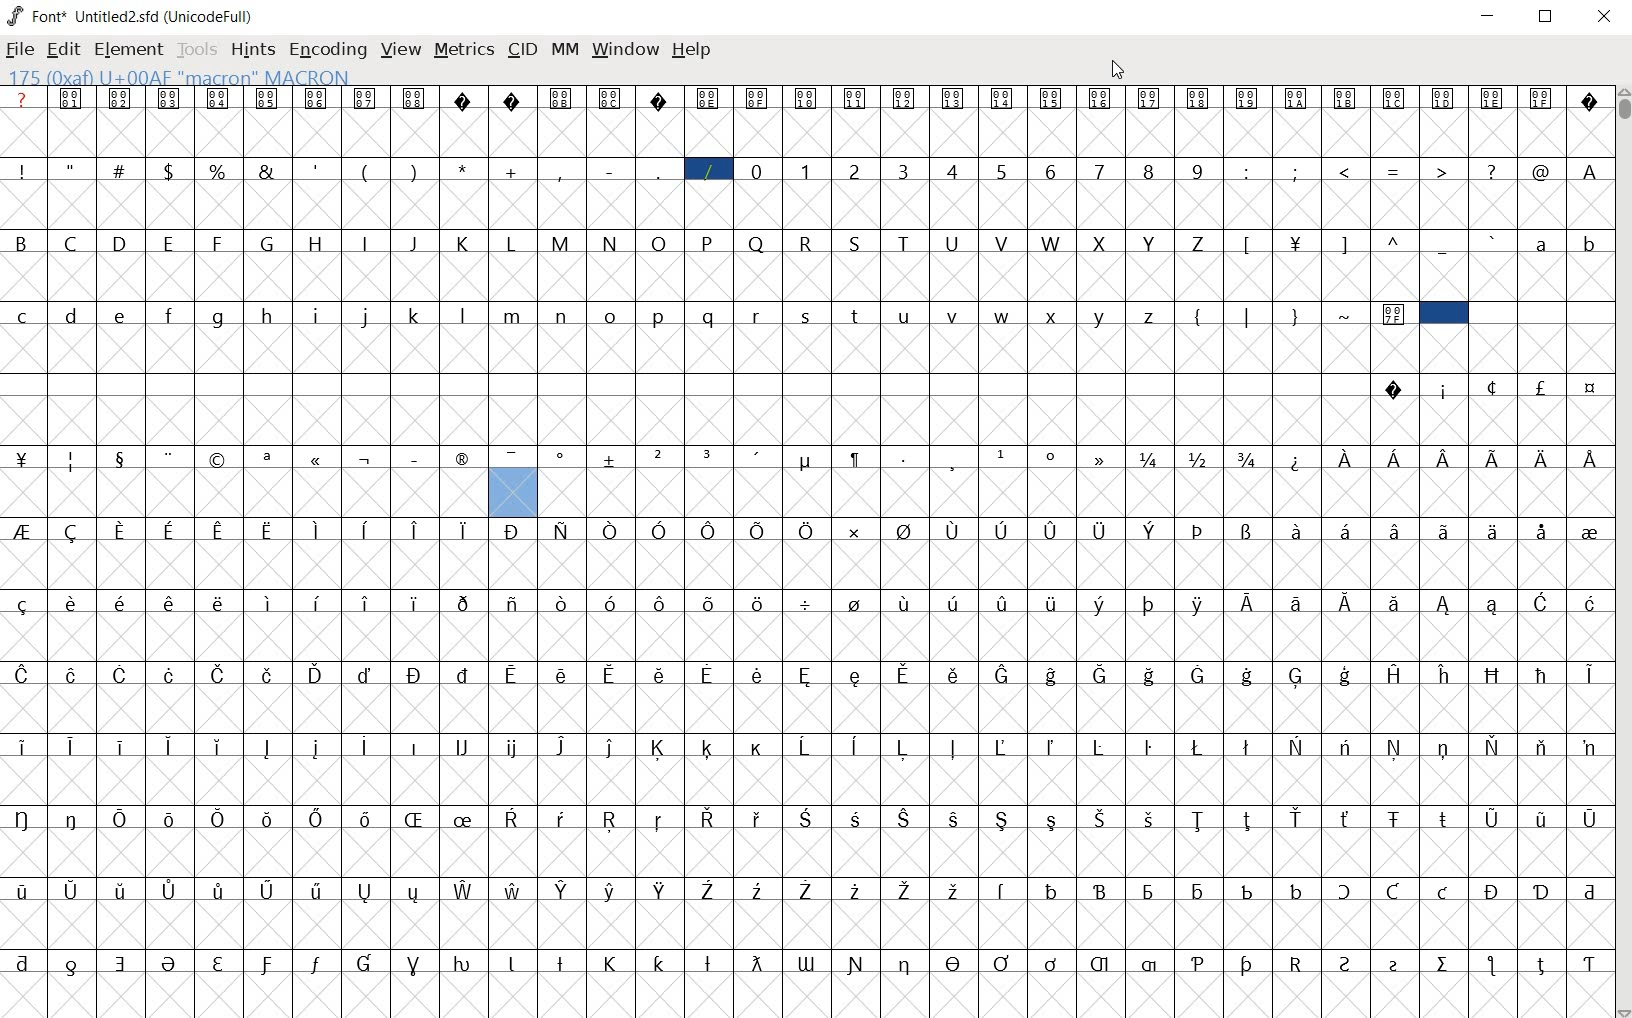 The width and height of the screenshot is (1632, 1018). I want to click on Symbol, so click(268, 98).